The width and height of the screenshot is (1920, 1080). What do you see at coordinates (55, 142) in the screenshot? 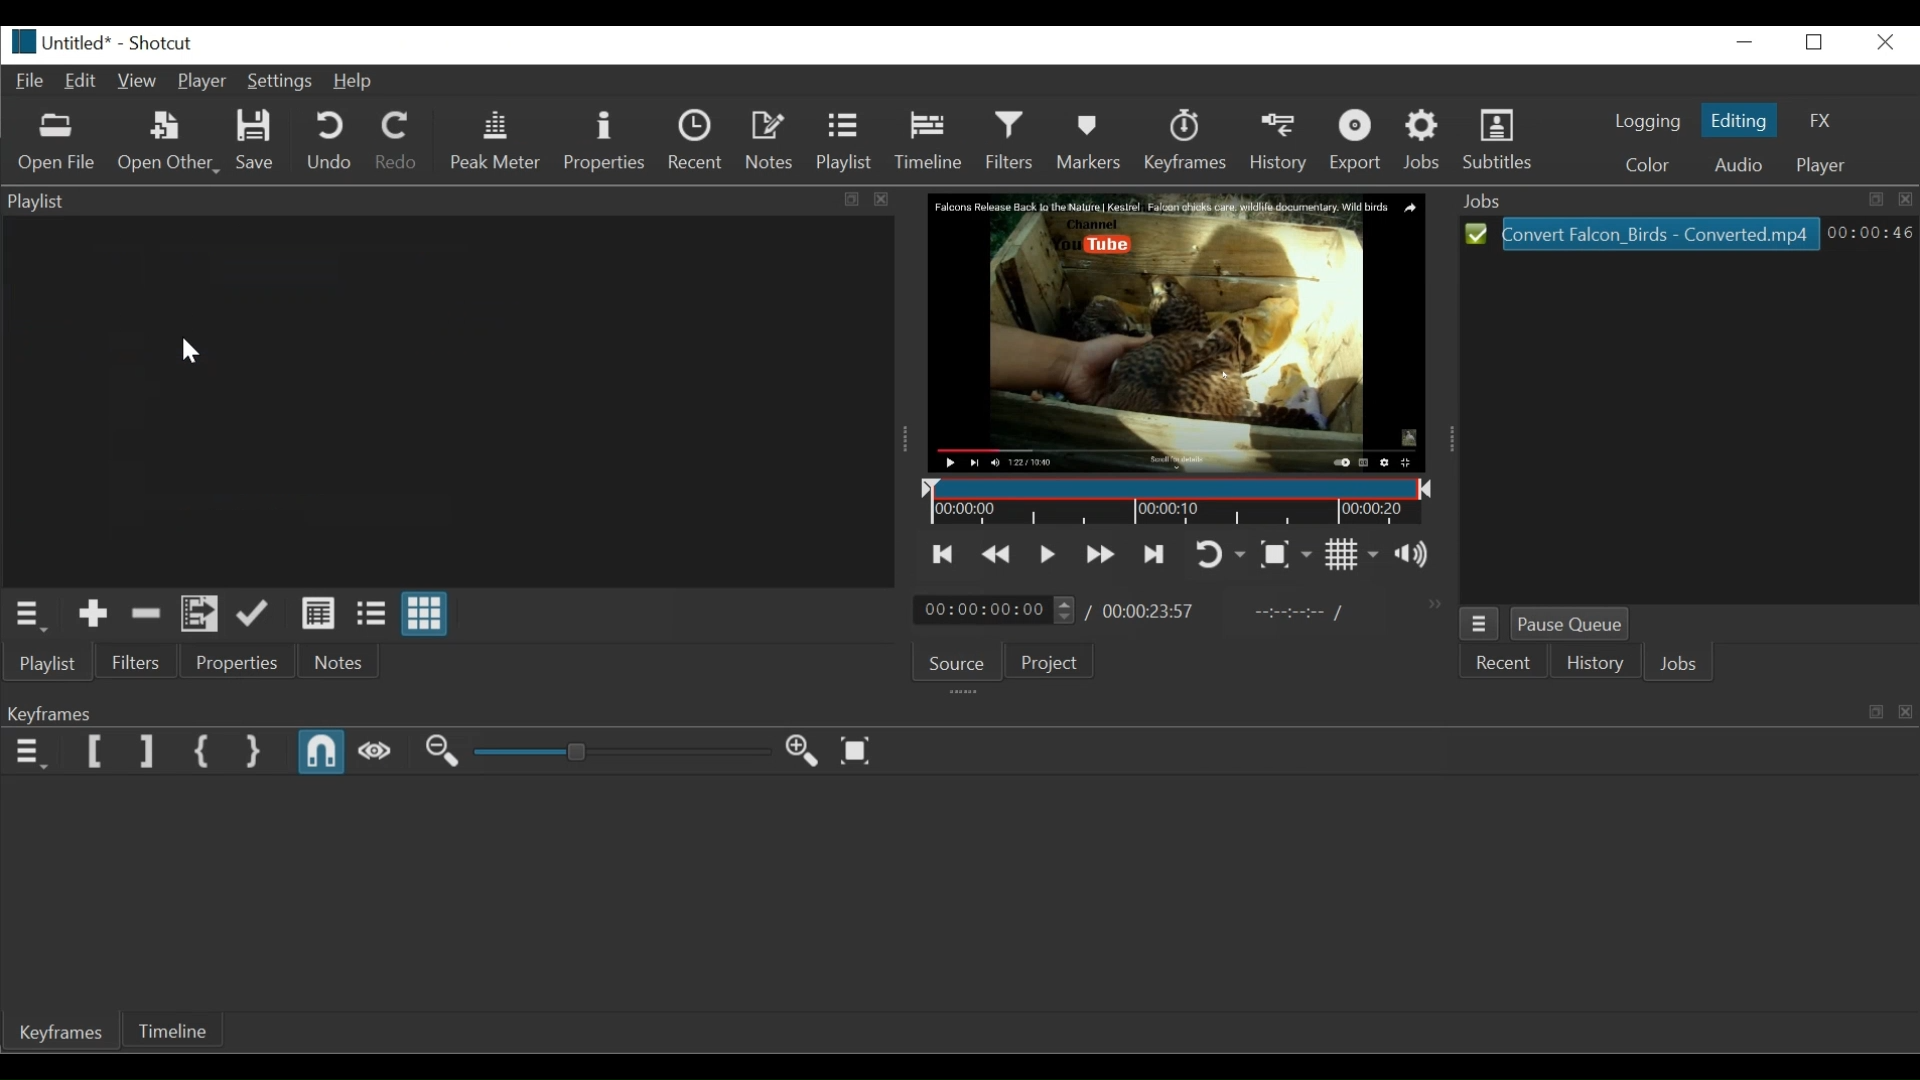
I see `Open File` at bounding box center [55, 142].